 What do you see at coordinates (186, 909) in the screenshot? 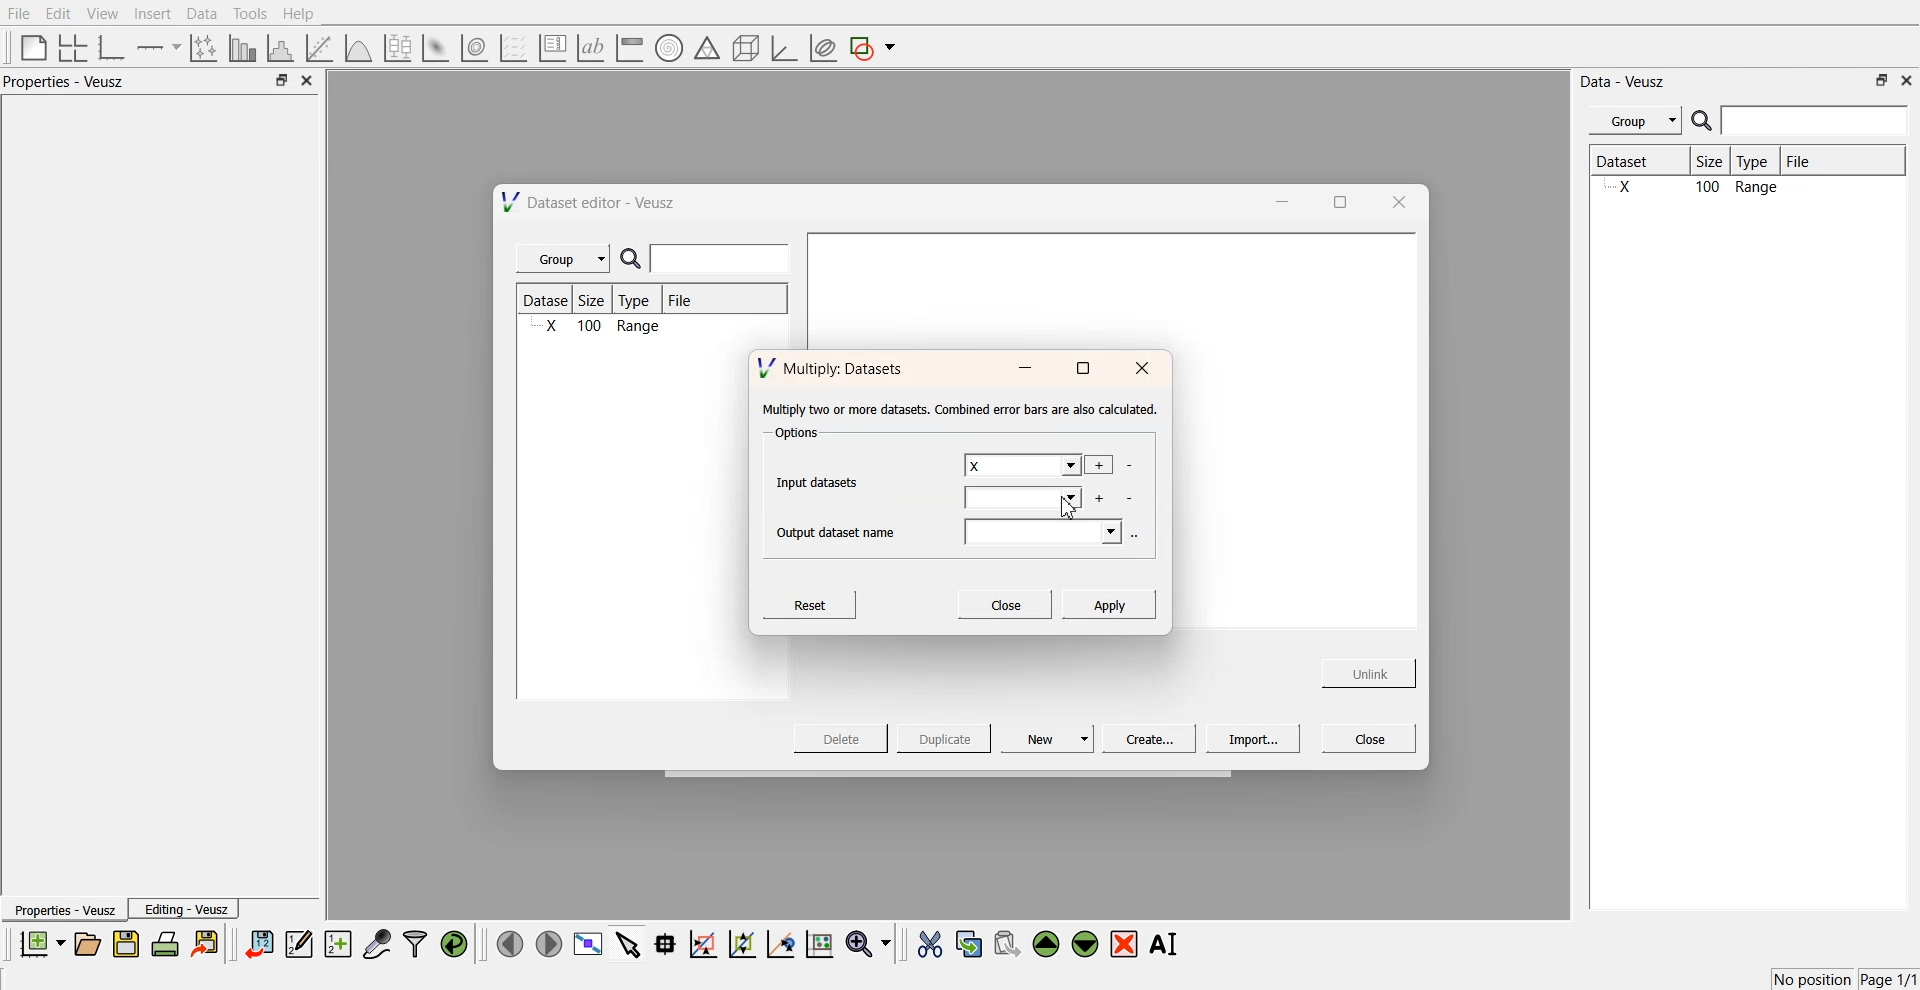
I see `Editing - Veusz` at bounding box center [186, 909].